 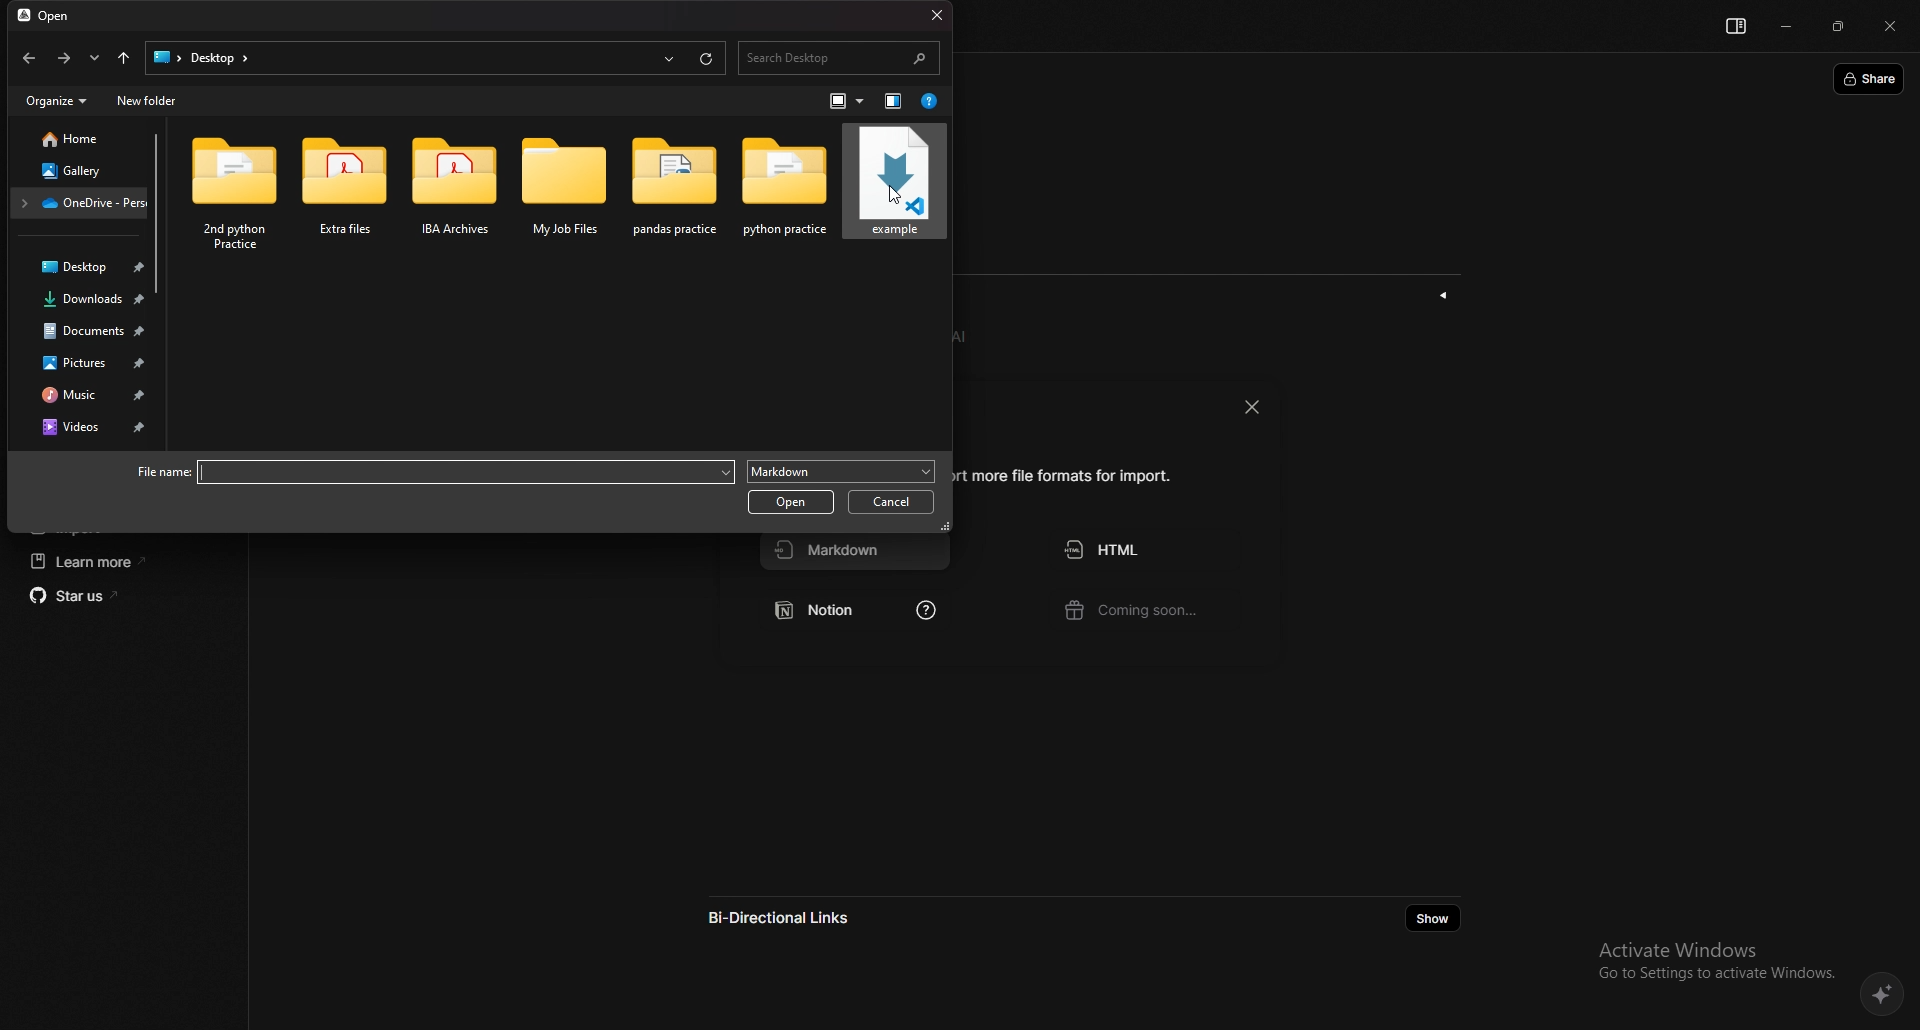 What do you see at coordinates (857, 555) in the screenshot?
I see `markdown` at bounding box center [857, 555].